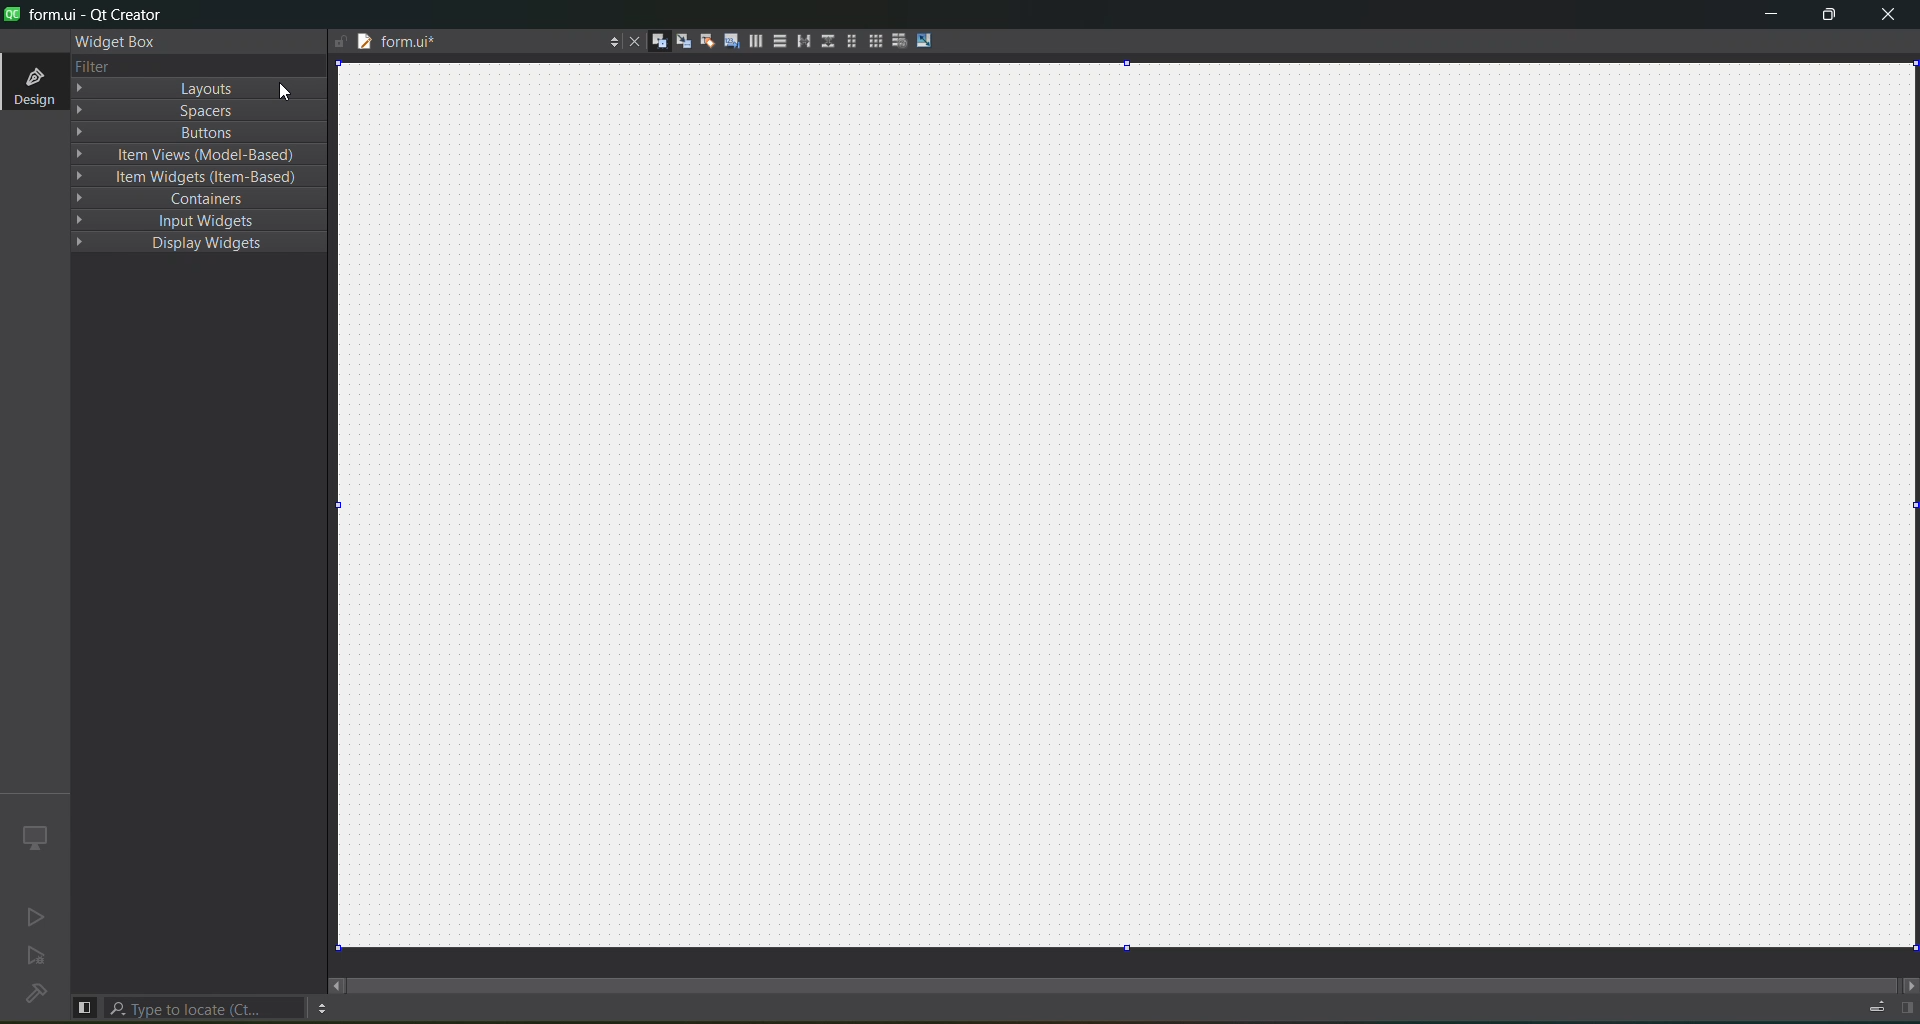  I want to click on item views, so click(202, 155).